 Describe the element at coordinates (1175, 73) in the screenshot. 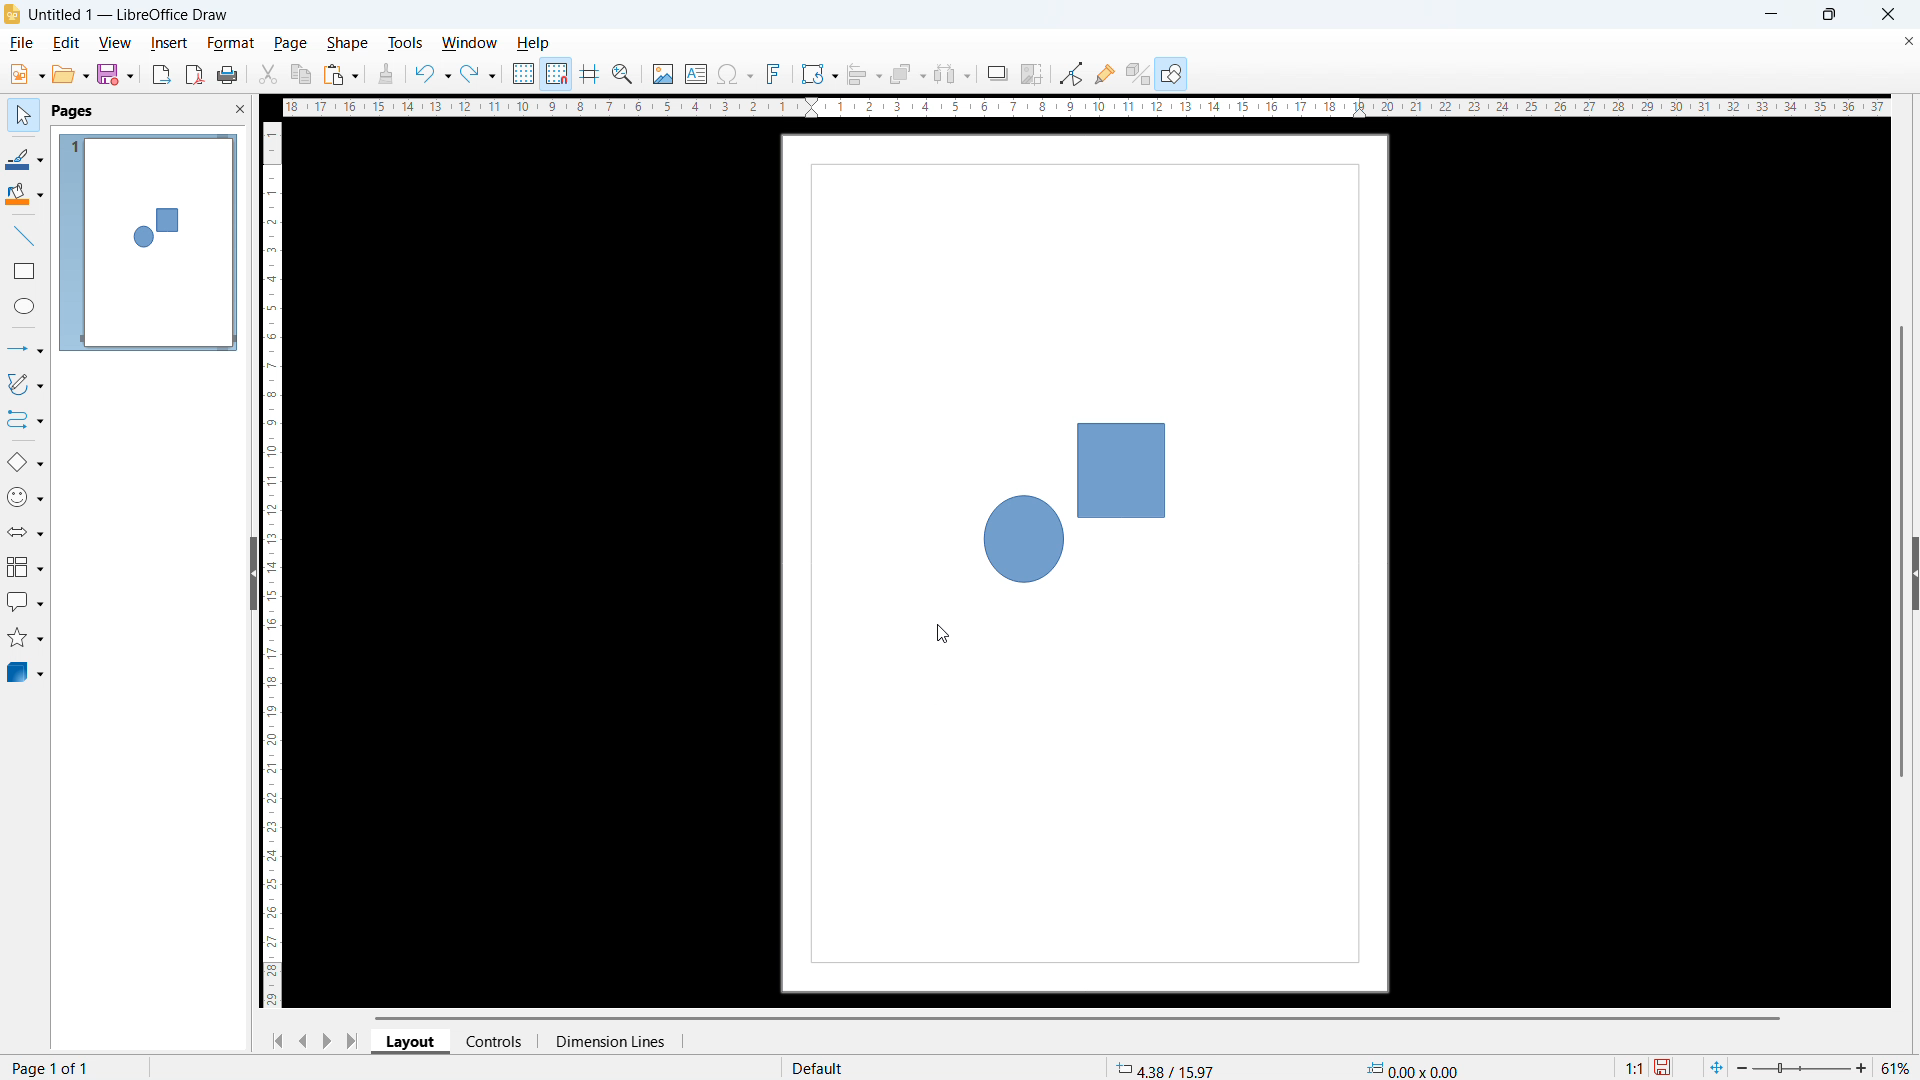

I see `open draw functions` at that location.